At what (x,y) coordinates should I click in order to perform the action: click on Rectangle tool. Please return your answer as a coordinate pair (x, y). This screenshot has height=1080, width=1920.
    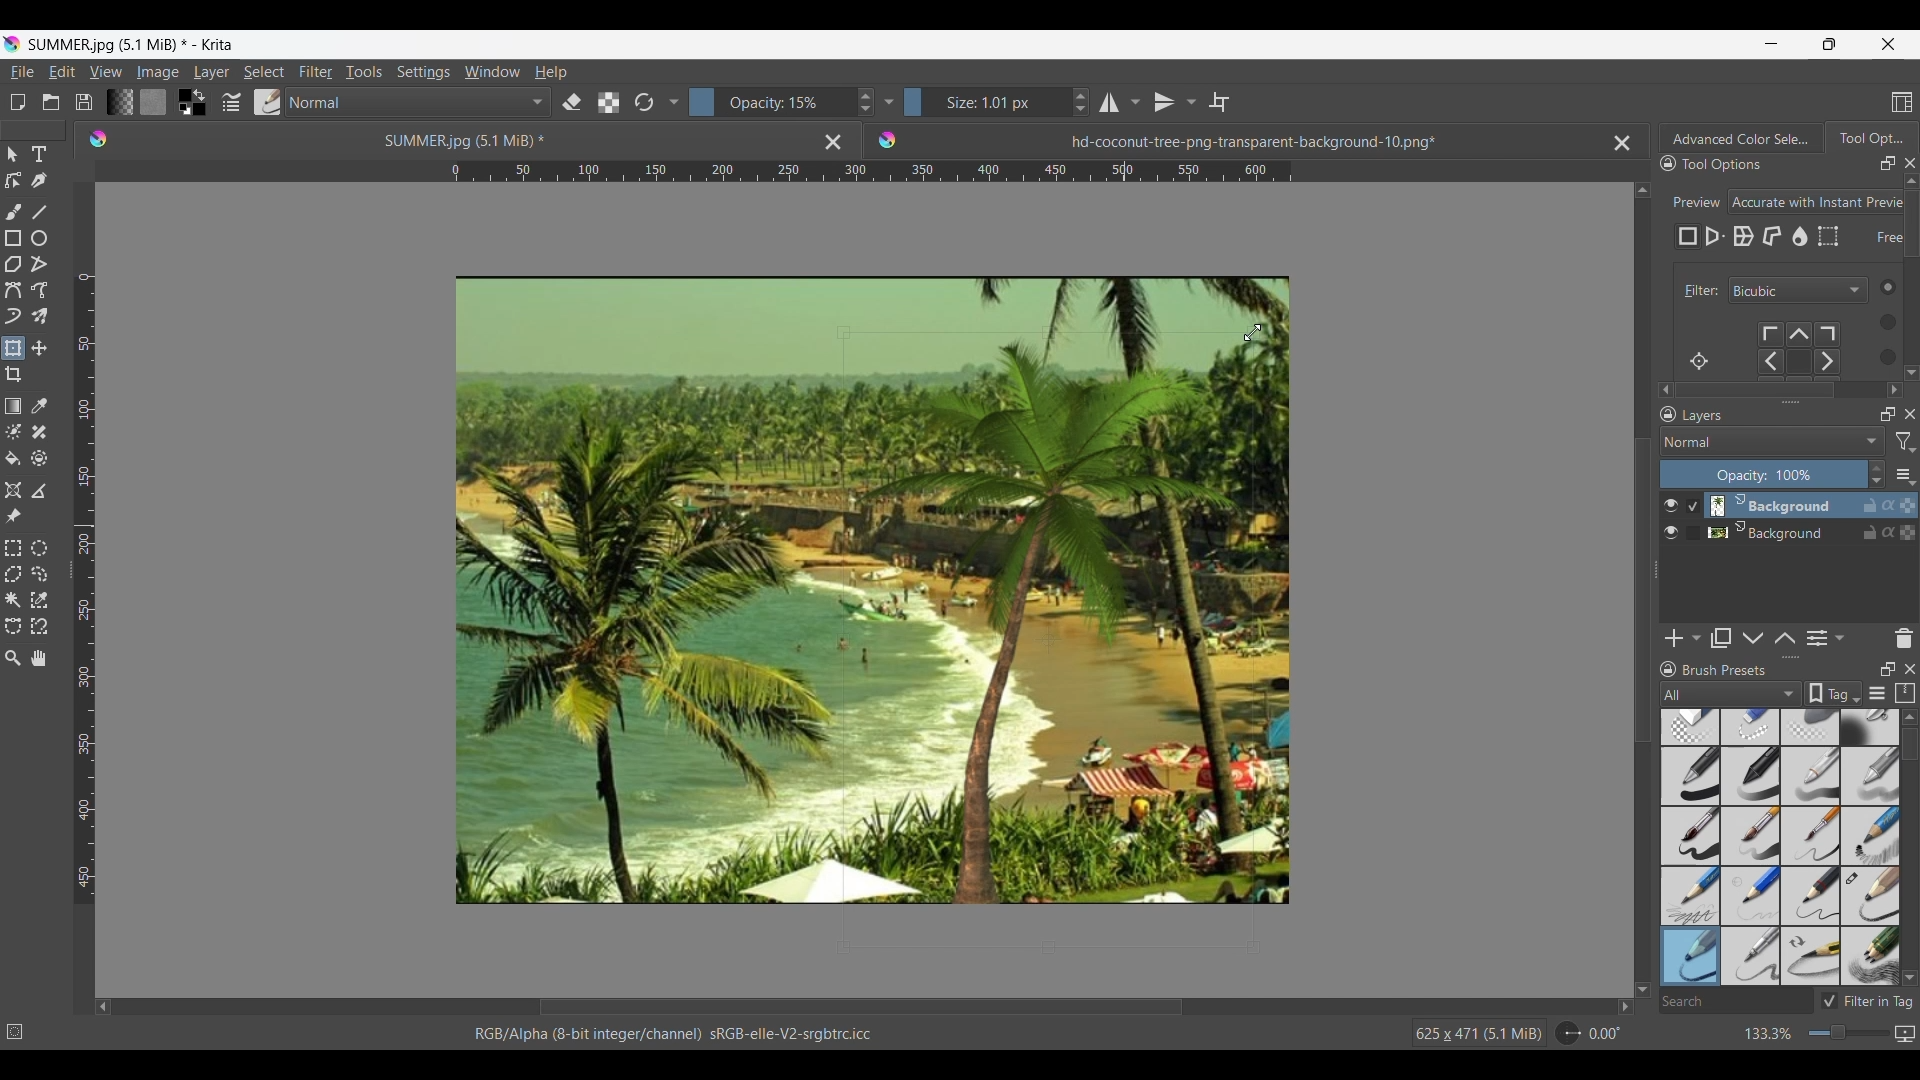
    Looking at the image, I should click on (12, 238).